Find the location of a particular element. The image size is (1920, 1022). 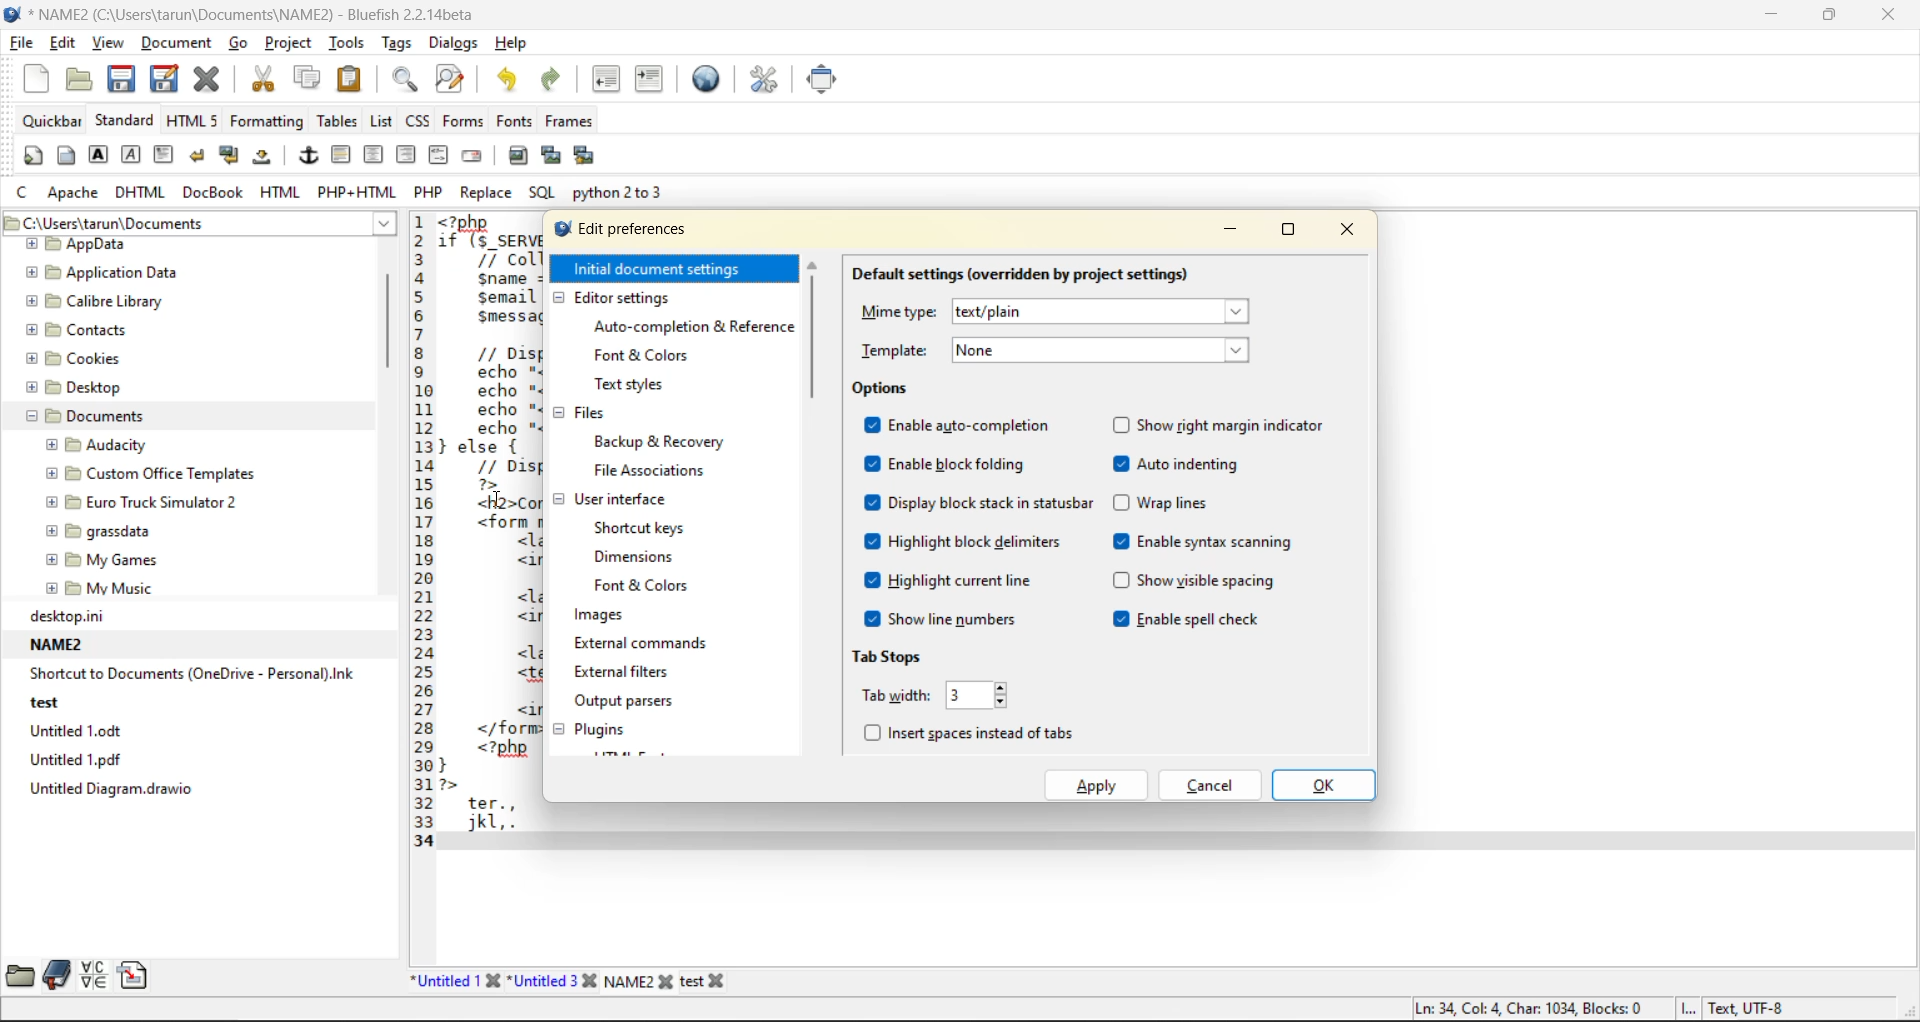

php is located at coordinates (427, 190).